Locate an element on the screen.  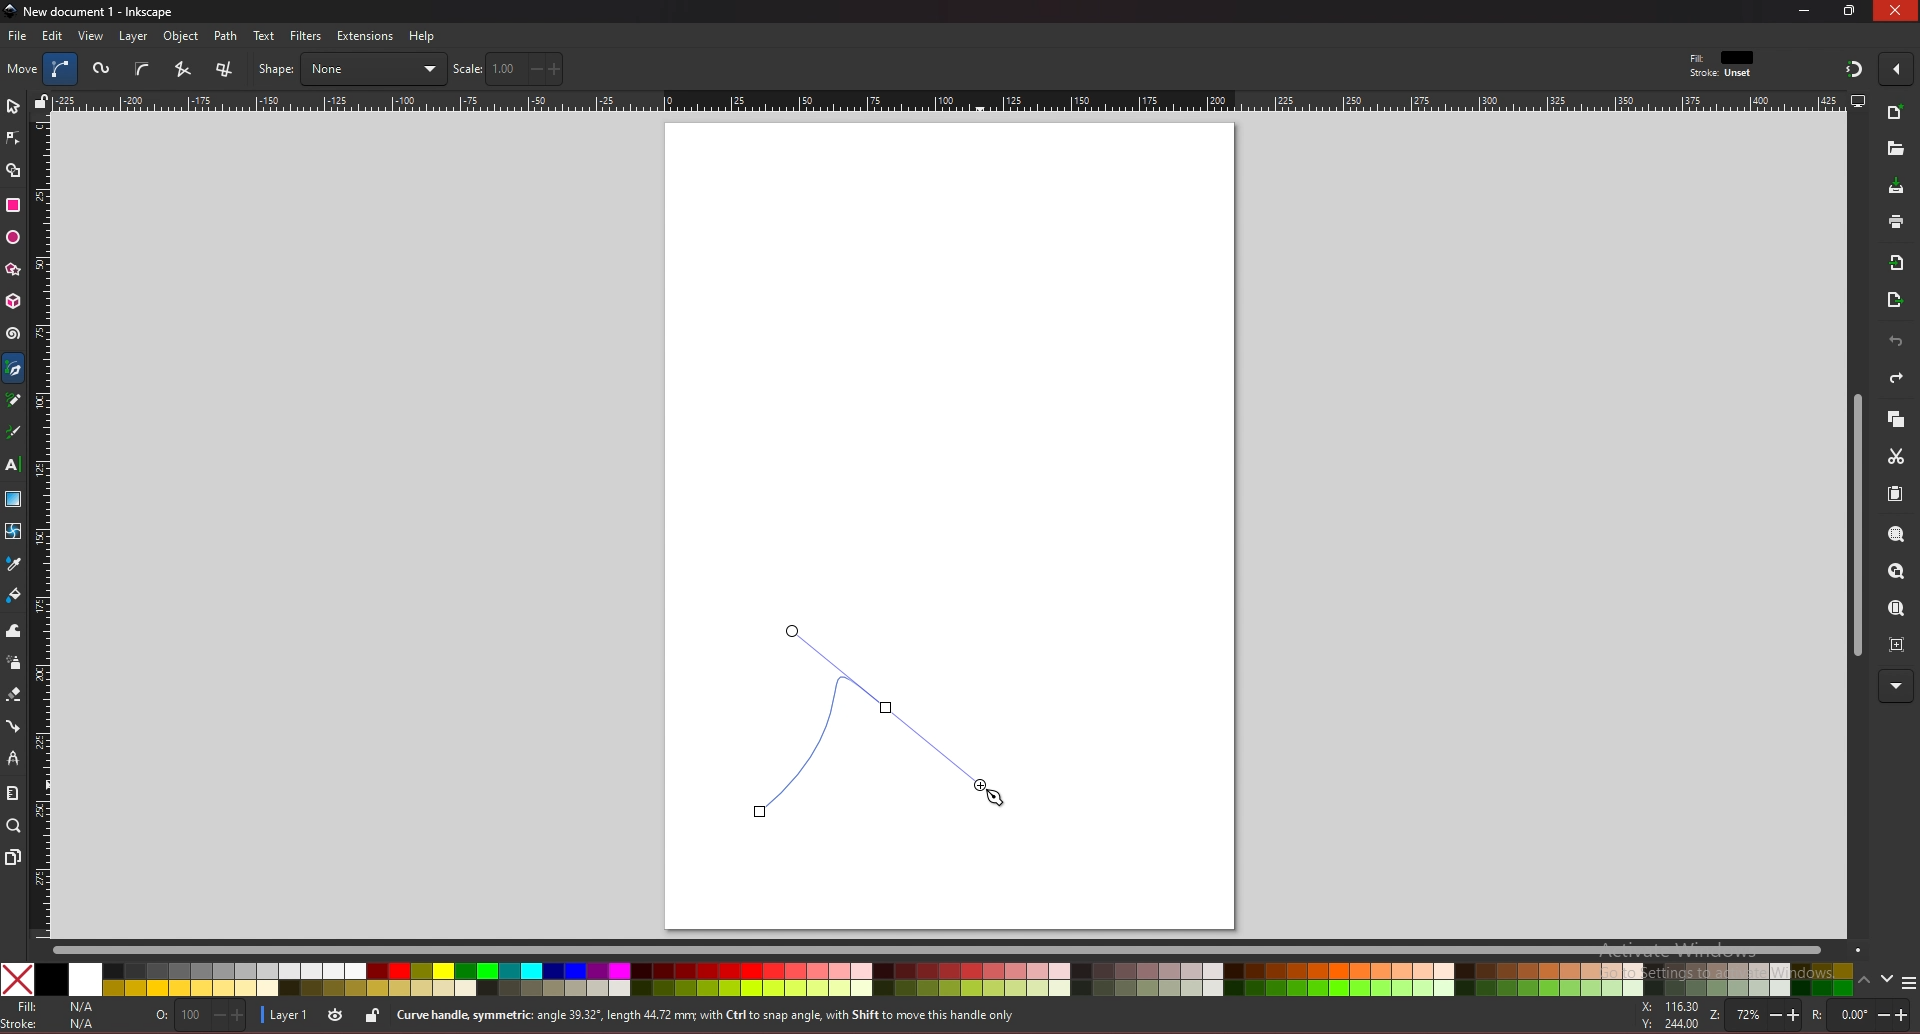
vertical rule is located at coordinates (40, 528).